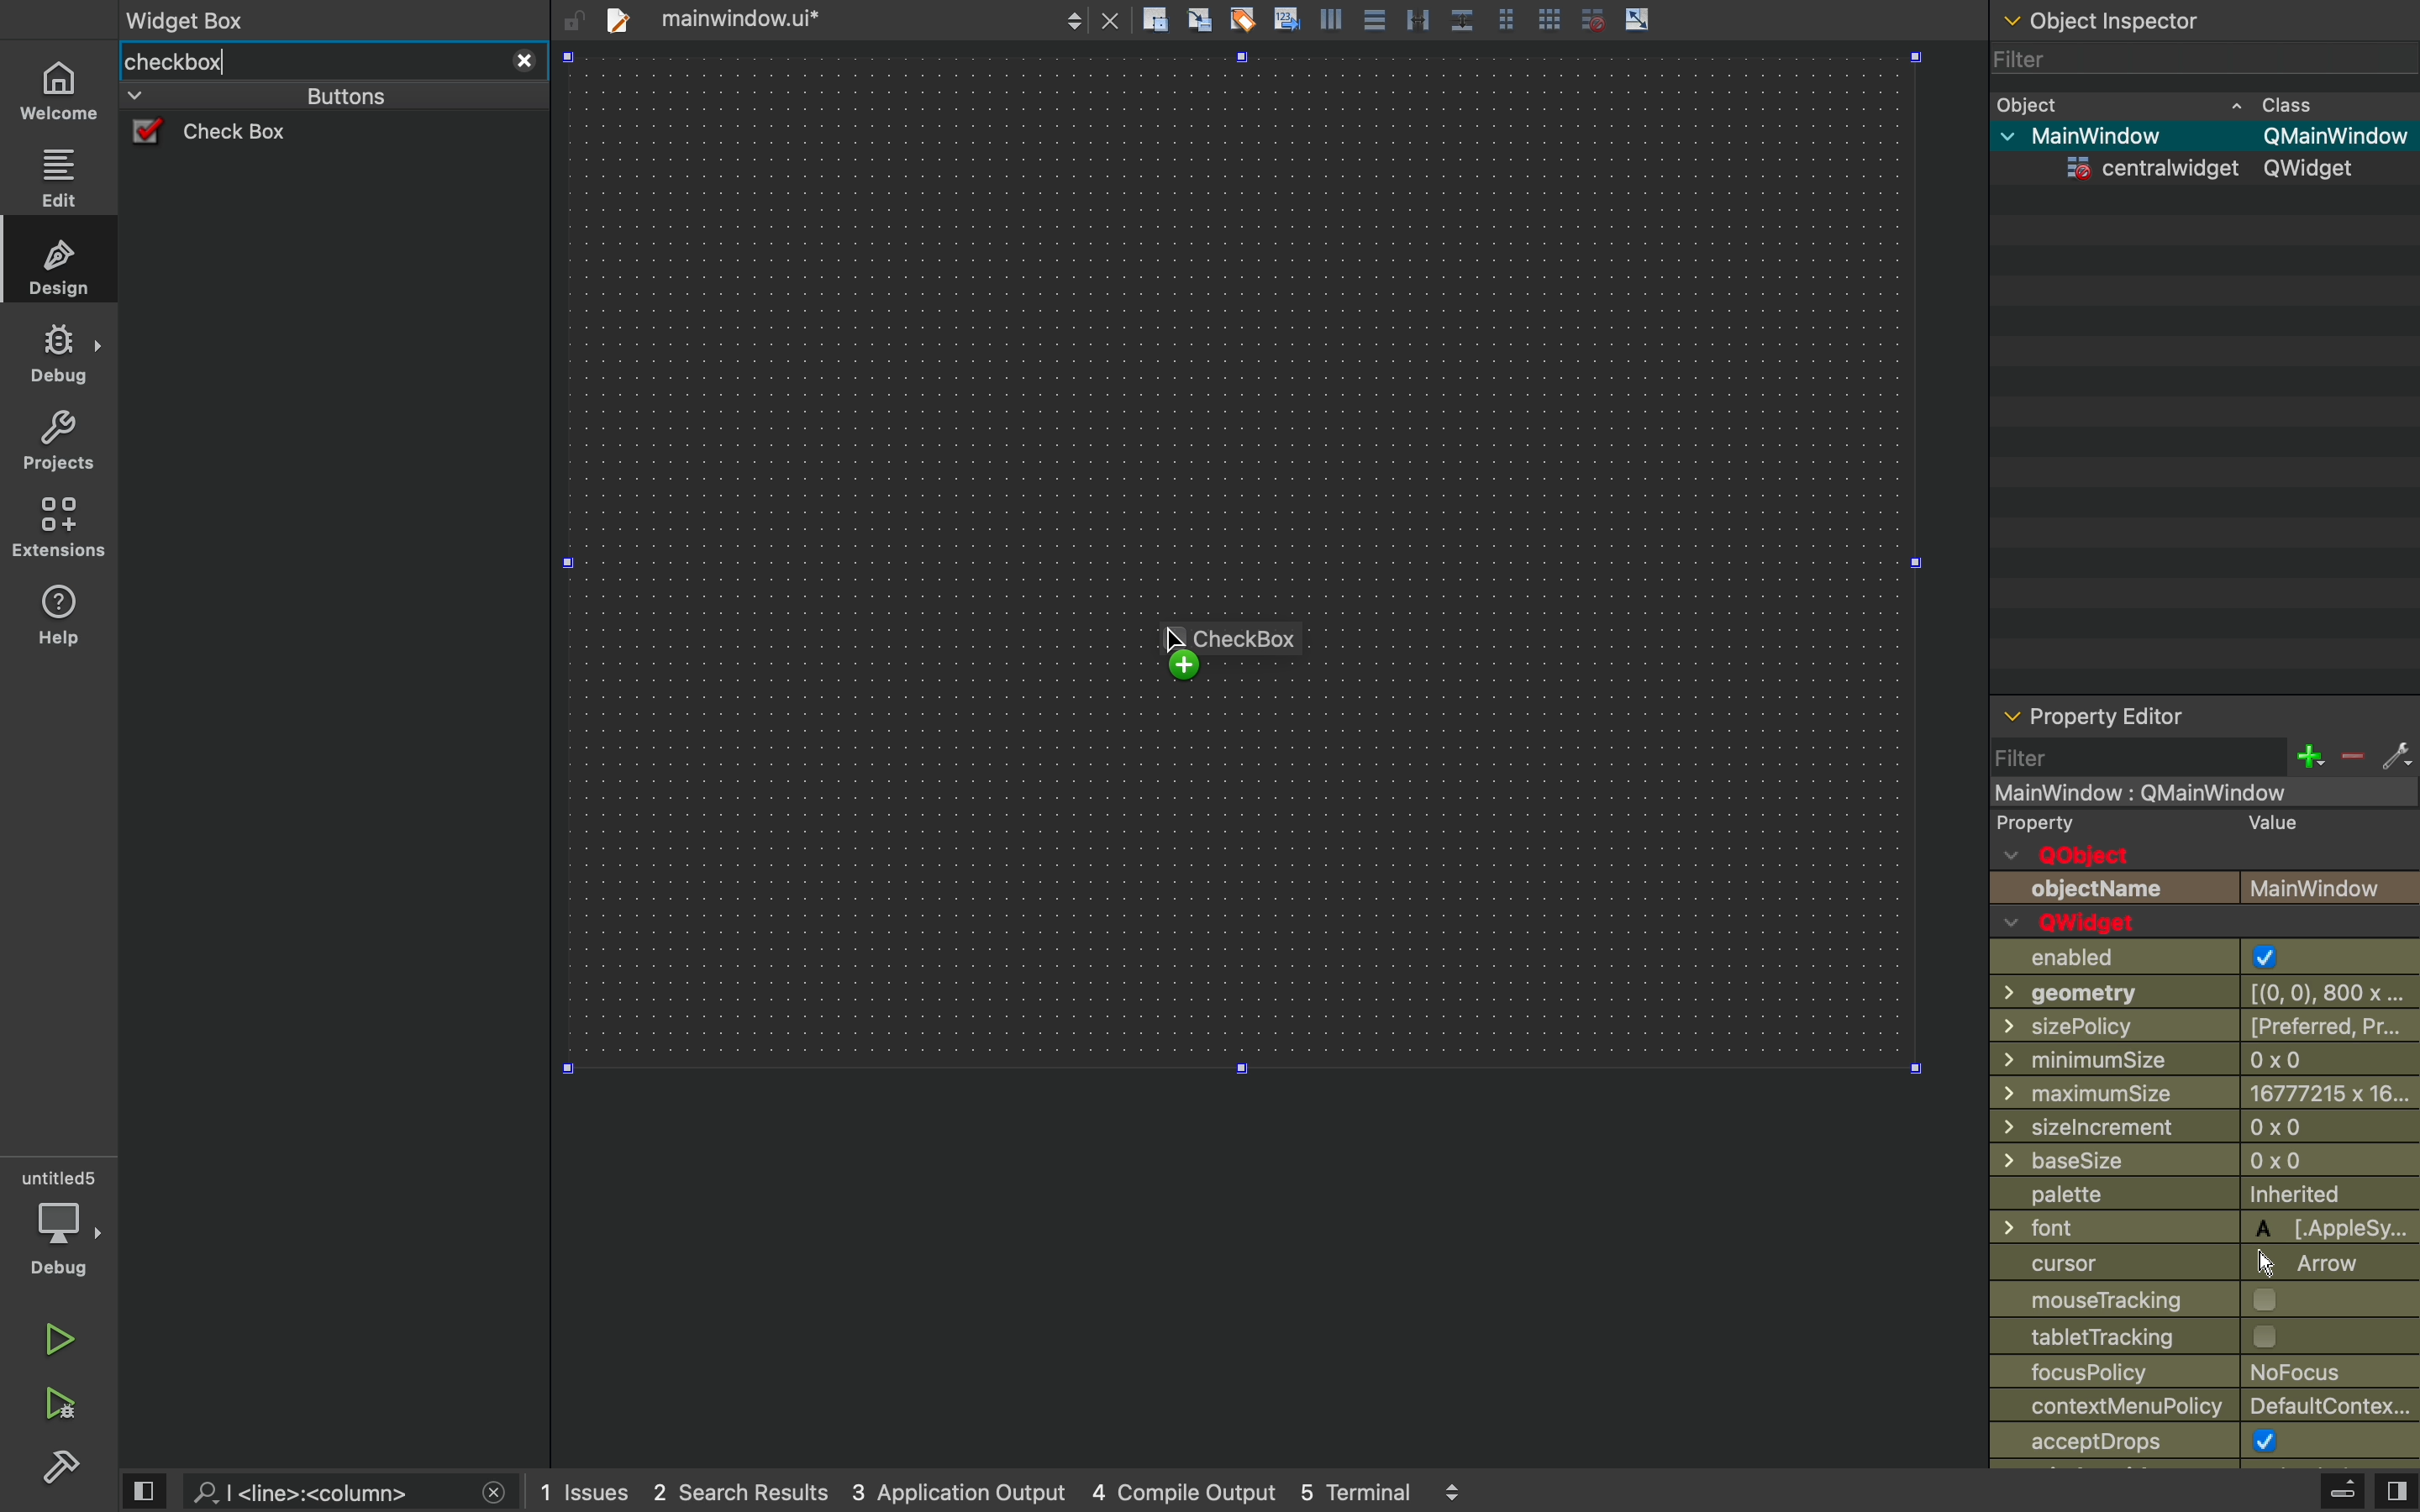 The image size is (2420, 1512). Describe the element at coordinates (1375, 18) in the screenshot. I see `align center` at that location.